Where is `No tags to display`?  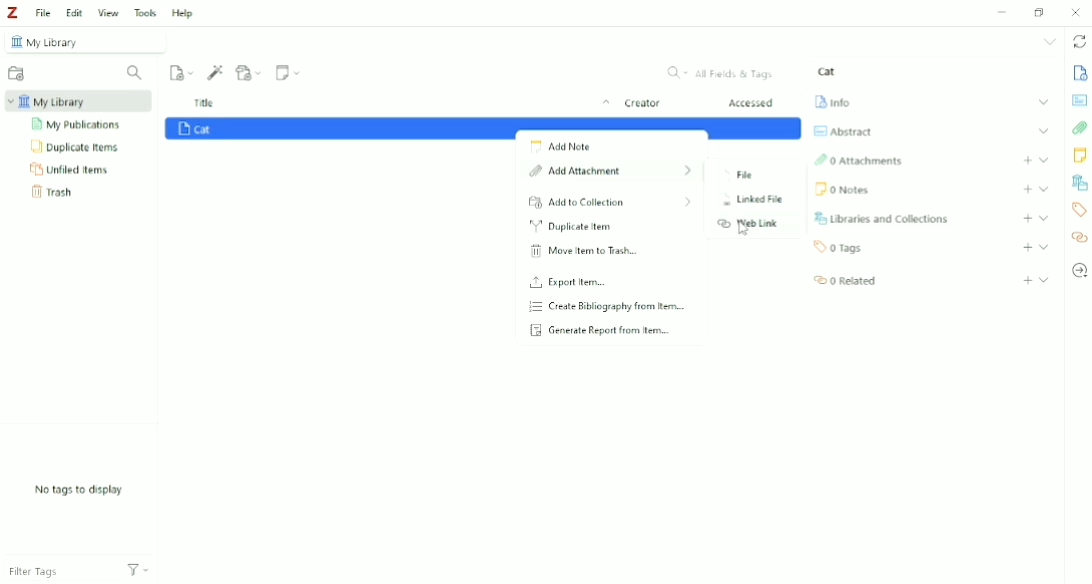 No tags to display is located at coordinates (81, 490).